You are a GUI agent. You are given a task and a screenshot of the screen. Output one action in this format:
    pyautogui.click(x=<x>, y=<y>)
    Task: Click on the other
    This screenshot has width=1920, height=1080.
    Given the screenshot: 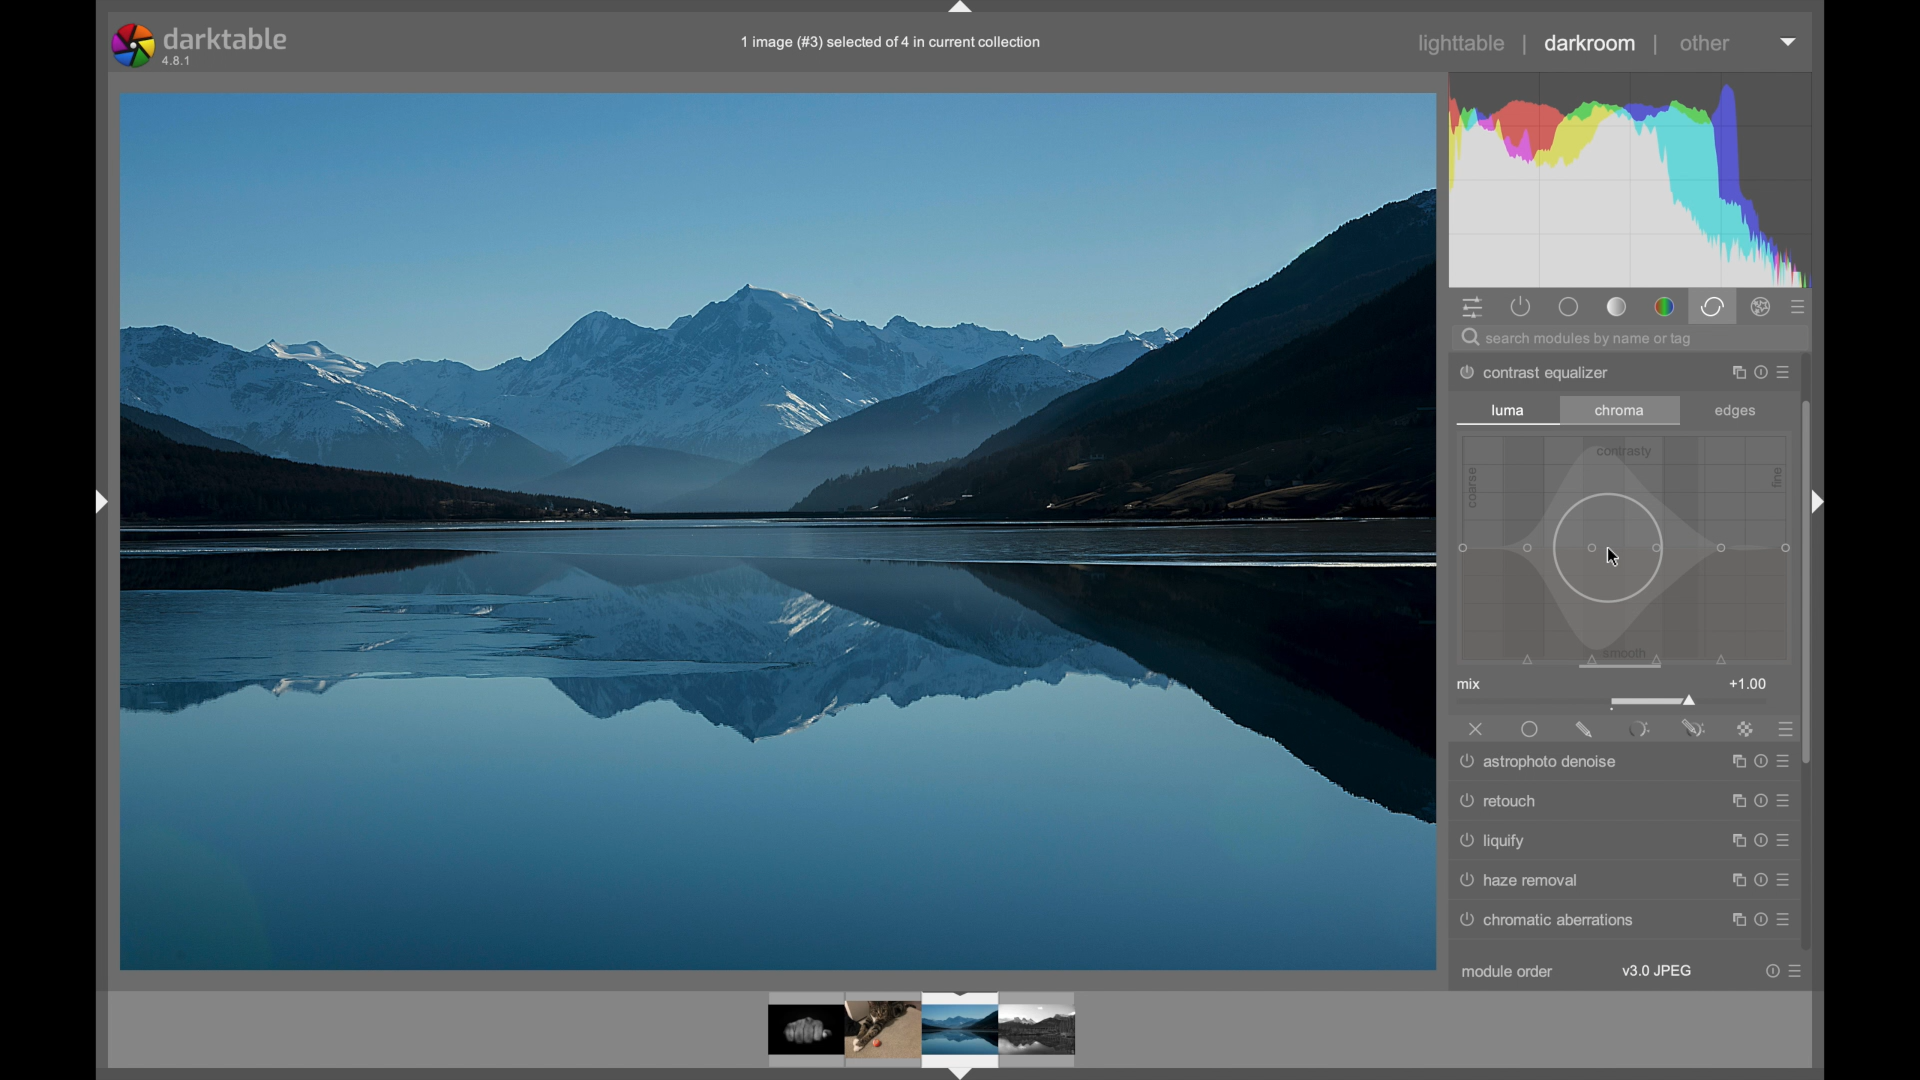 What is the action you would take?
    pyautogui.click(x=1705, y=43)
    